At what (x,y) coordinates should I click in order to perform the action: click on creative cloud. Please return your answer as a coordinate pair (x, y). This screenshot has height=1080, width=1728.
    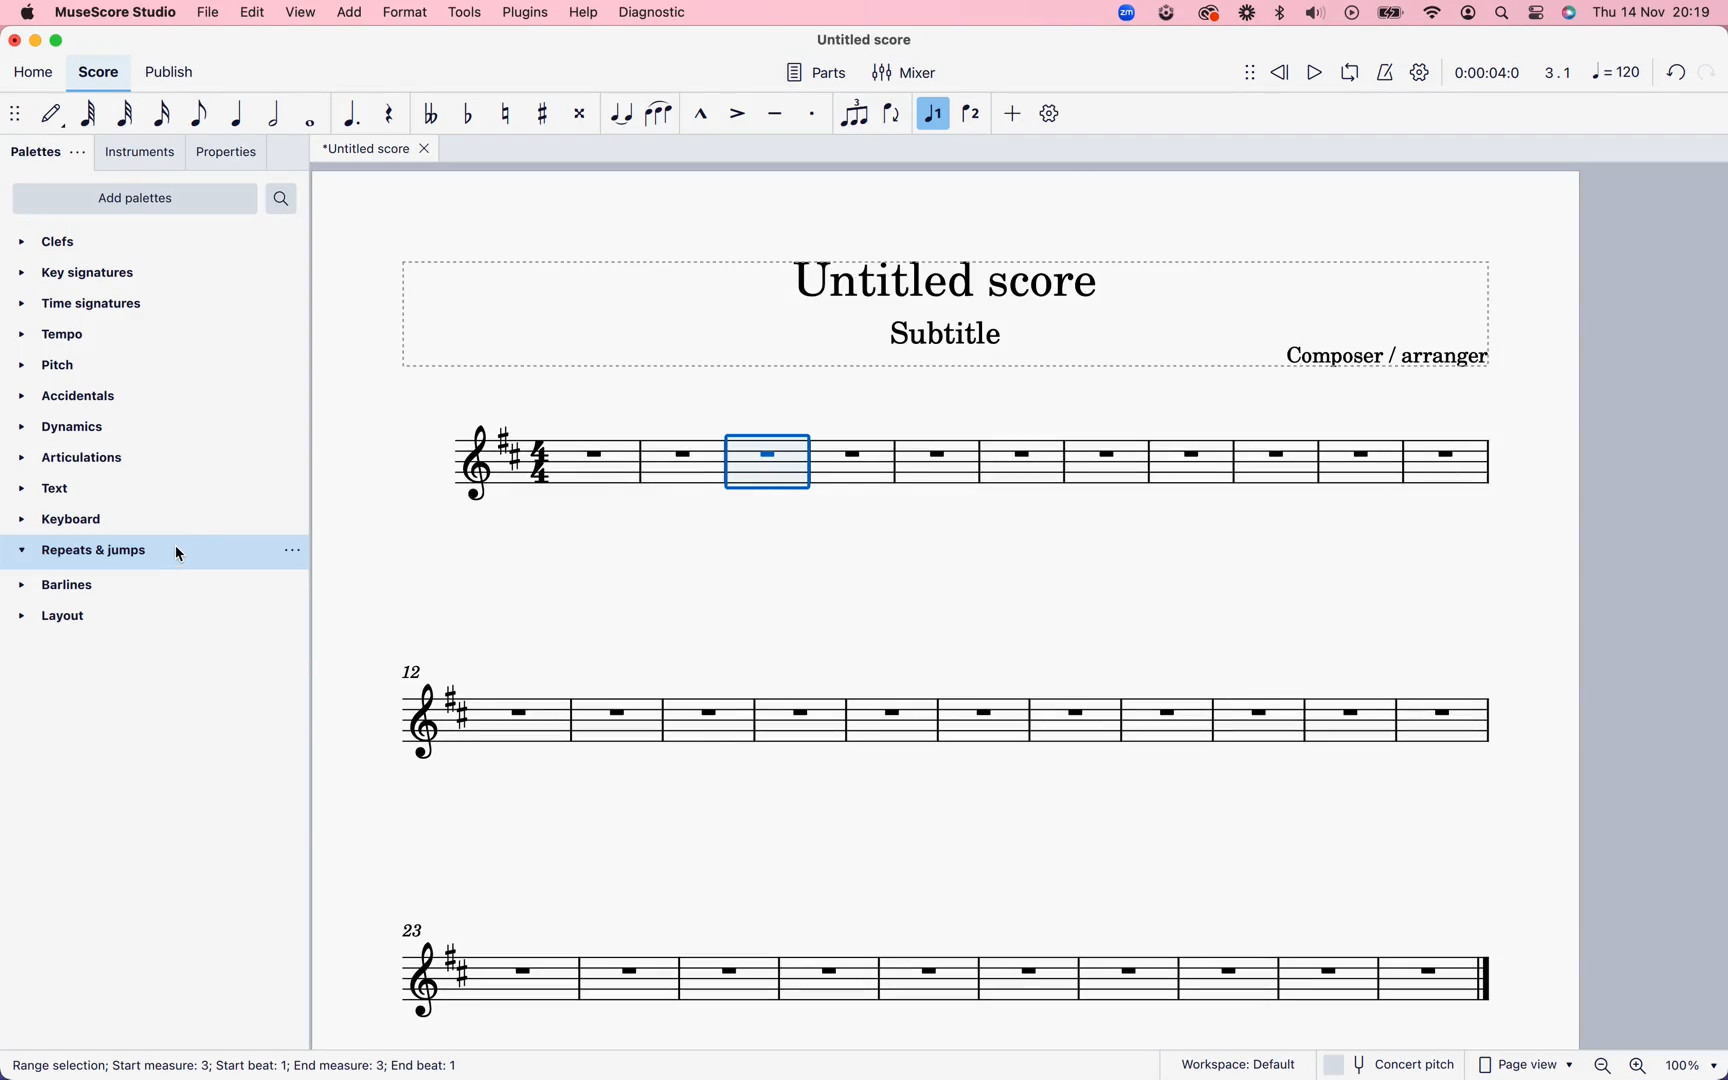
    Looking at the image, I should click on (1209, 15).